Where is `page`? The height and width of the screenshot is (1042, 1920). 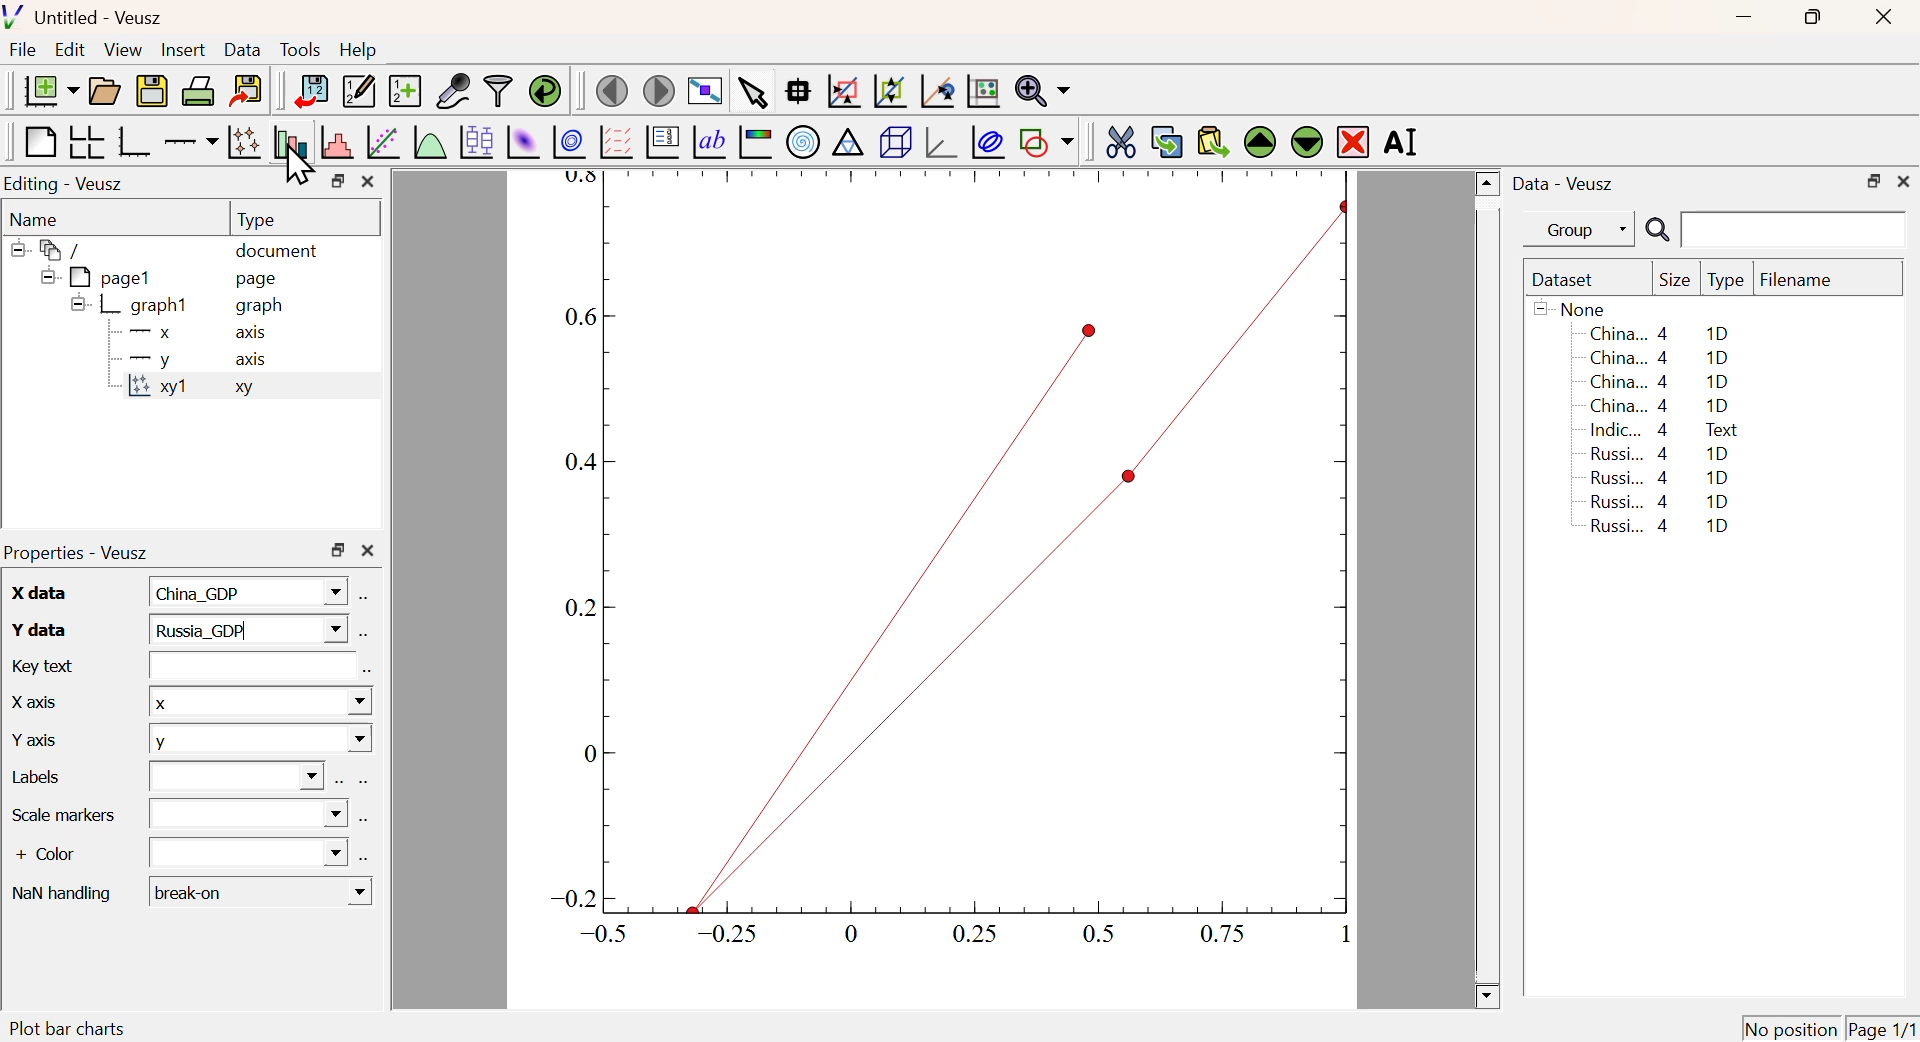
page is located at coordinates (260, 278).